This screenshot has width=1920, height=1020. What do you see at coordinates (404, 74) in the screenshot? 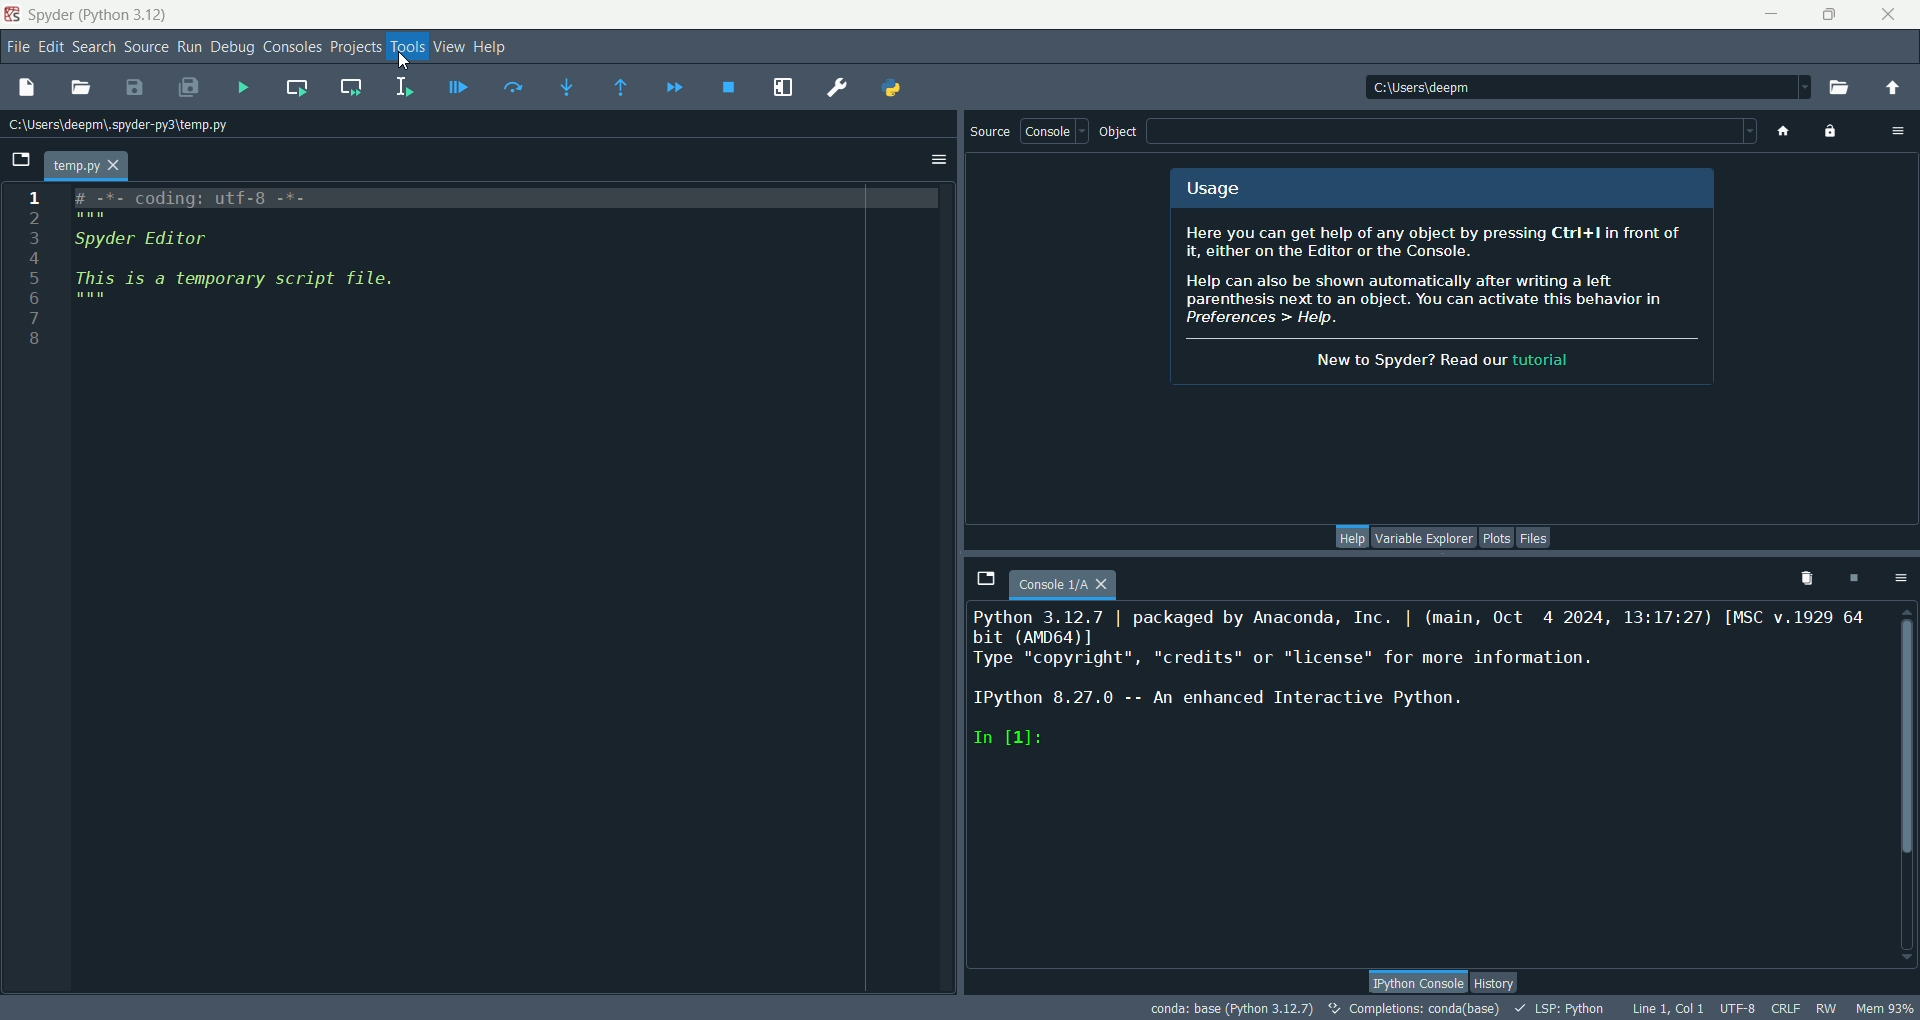
I see `cursor` at bounding box center [404, 74].